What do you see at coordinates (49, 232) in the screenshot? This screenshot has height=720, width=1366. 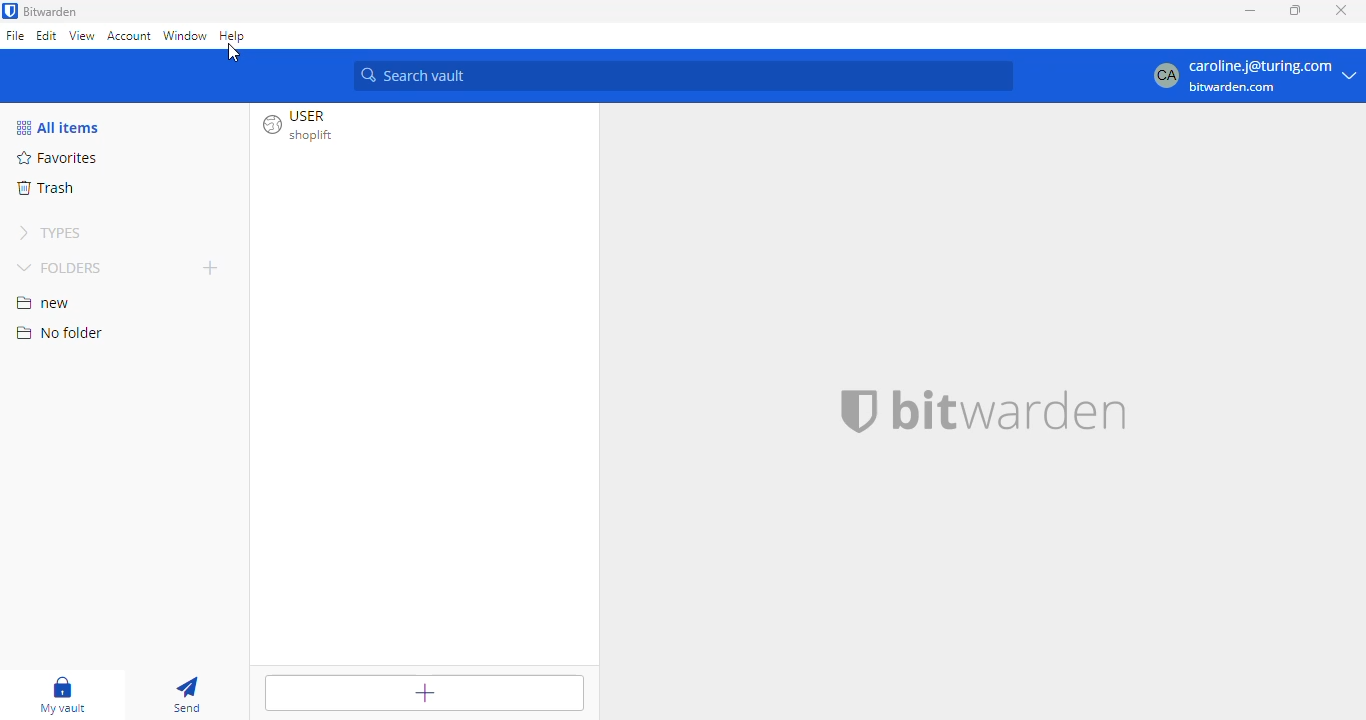 I see `types` at bounding box center [49, 232].